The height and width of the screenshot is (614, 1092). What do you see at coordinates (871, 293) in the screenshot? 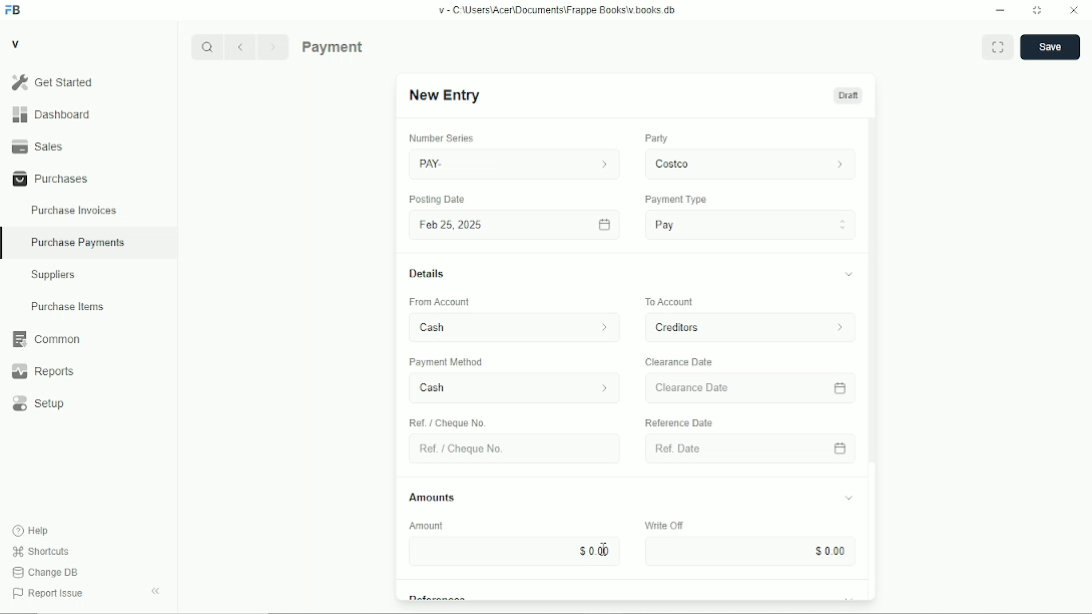
I see `vertical scrollbar` at bounding box center [871, 293].